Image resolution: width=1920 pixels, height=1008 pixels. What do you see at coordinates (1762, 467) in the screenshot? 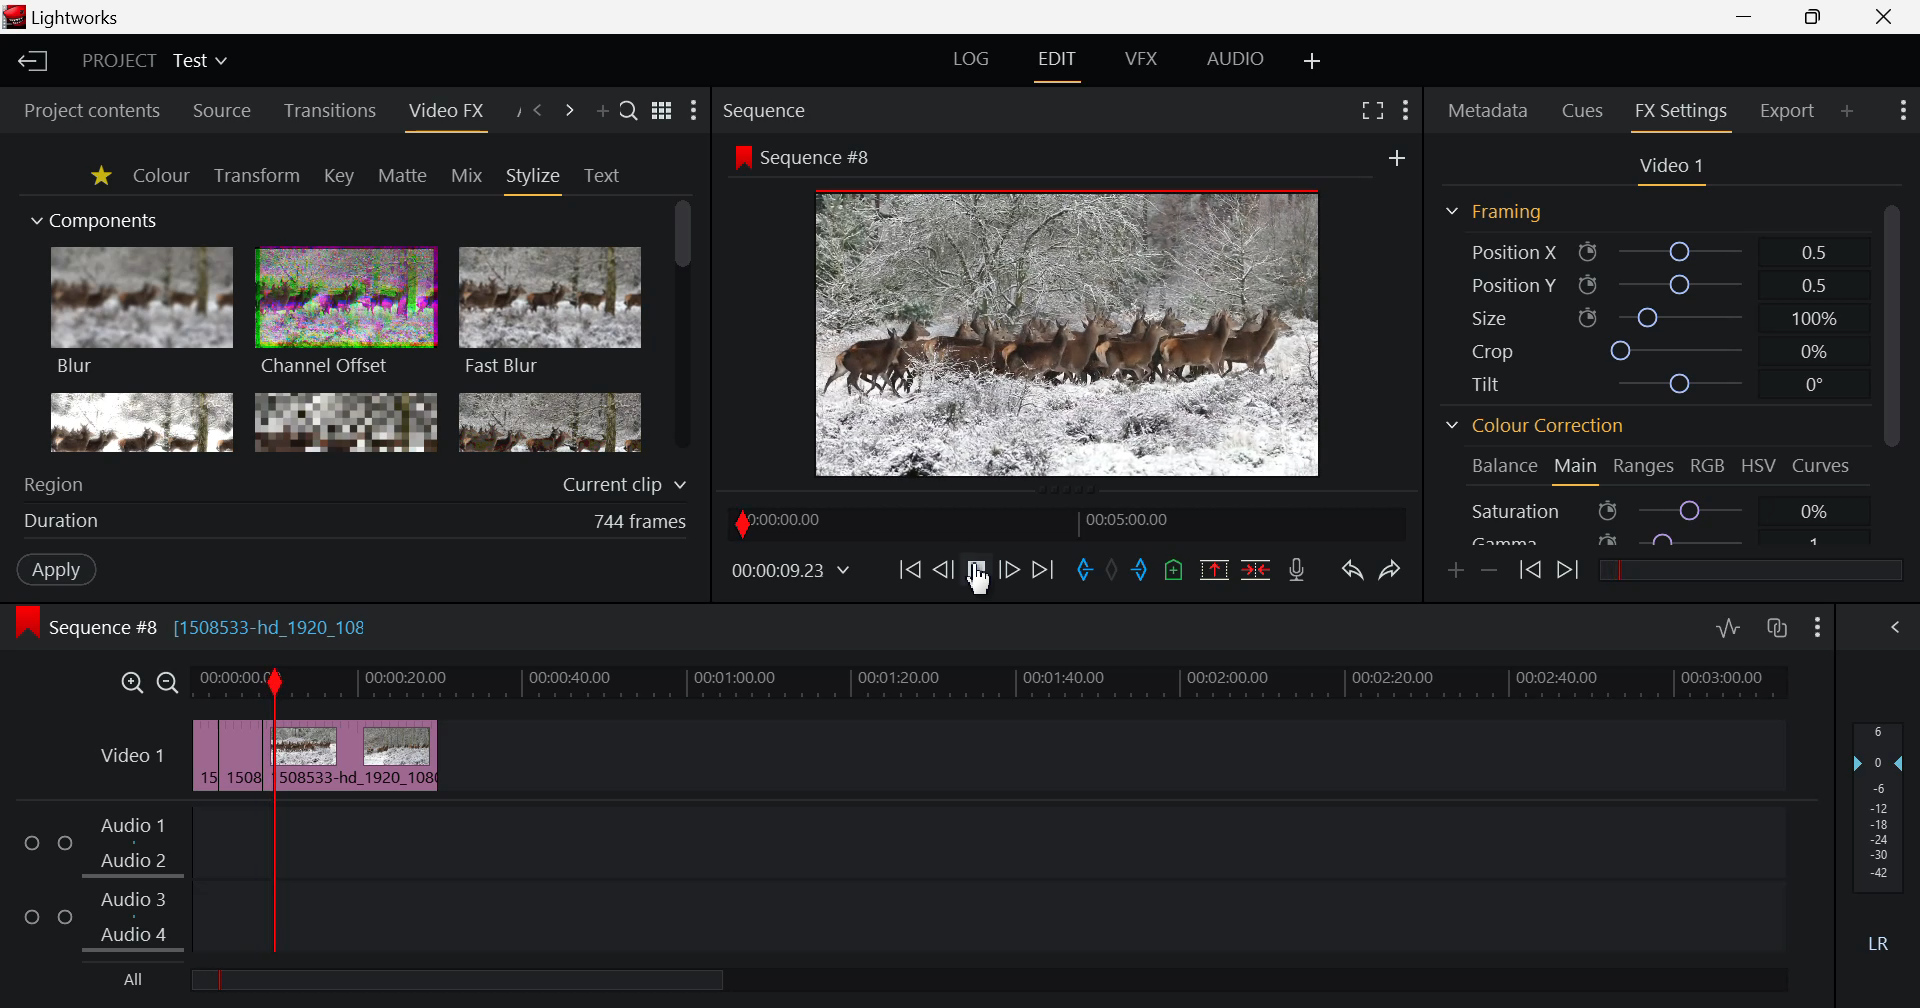
I see `HSV` at bounding box center [1762, 467].